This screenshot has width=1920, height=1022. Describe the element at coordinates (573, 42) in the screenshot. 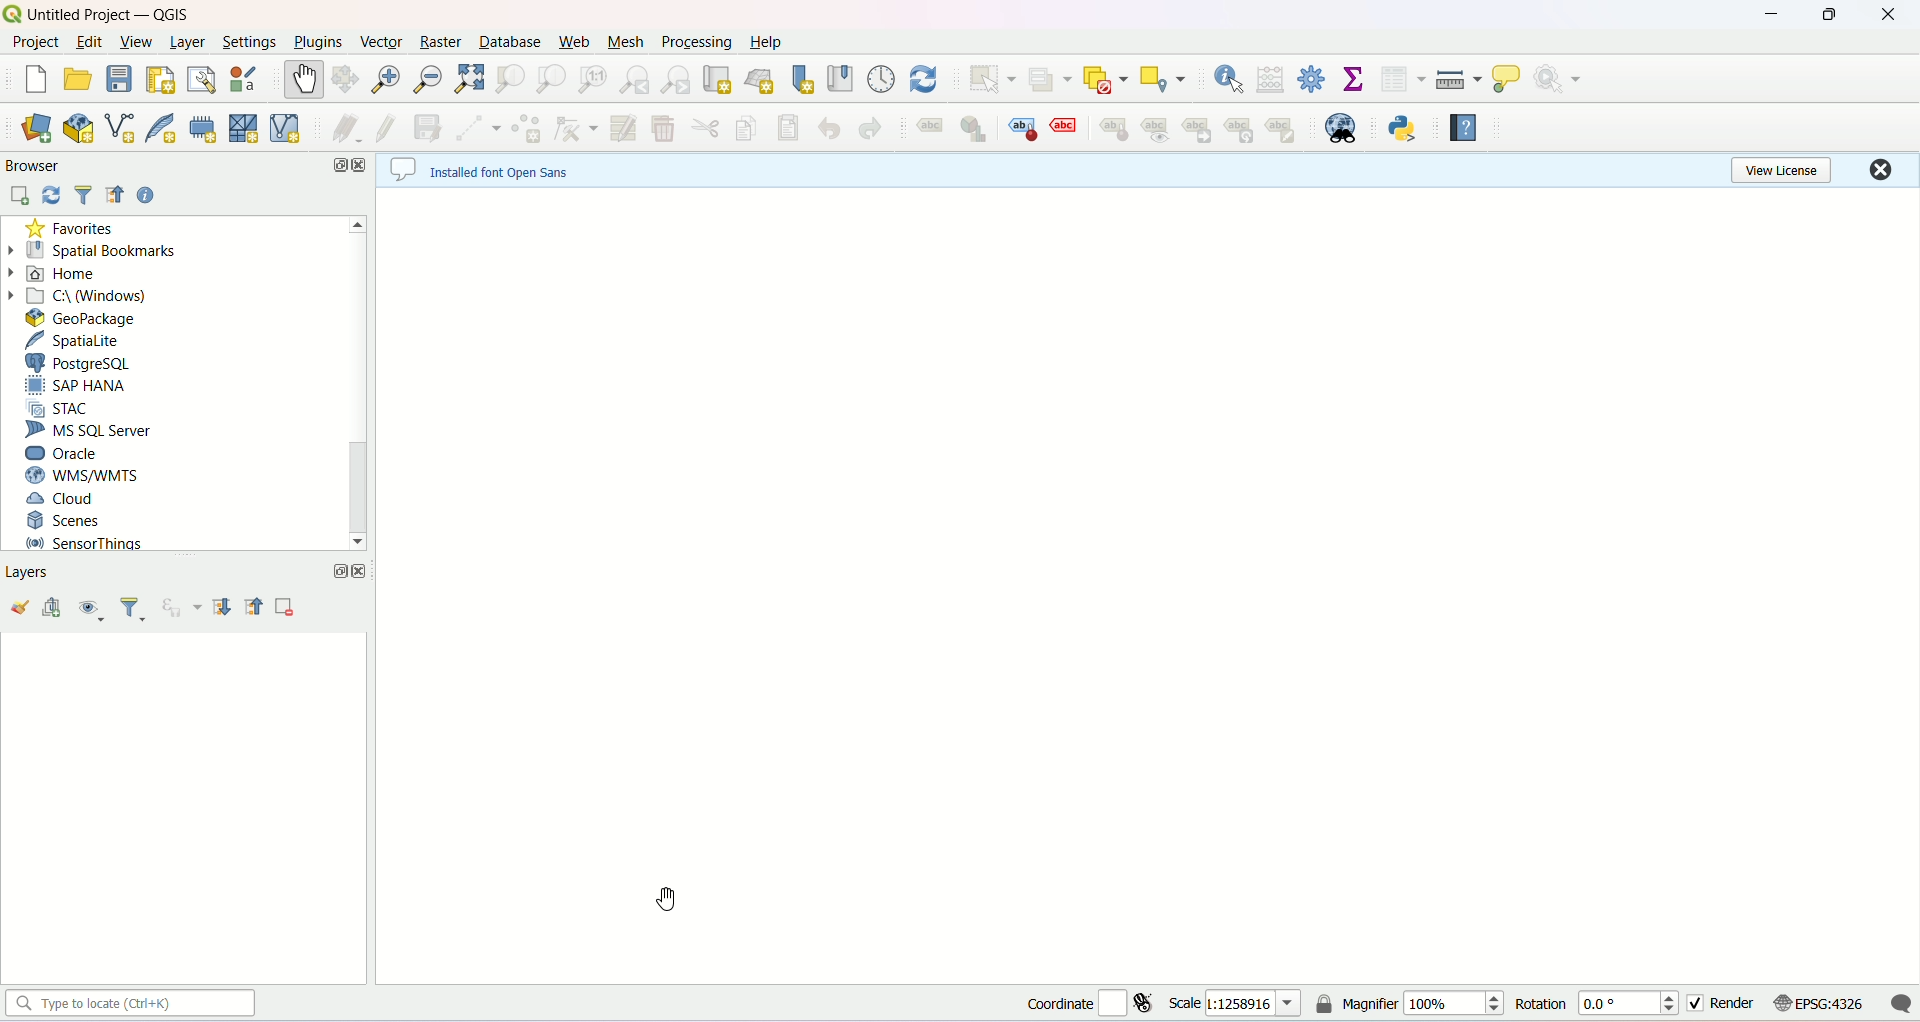

I see `web` at that location.